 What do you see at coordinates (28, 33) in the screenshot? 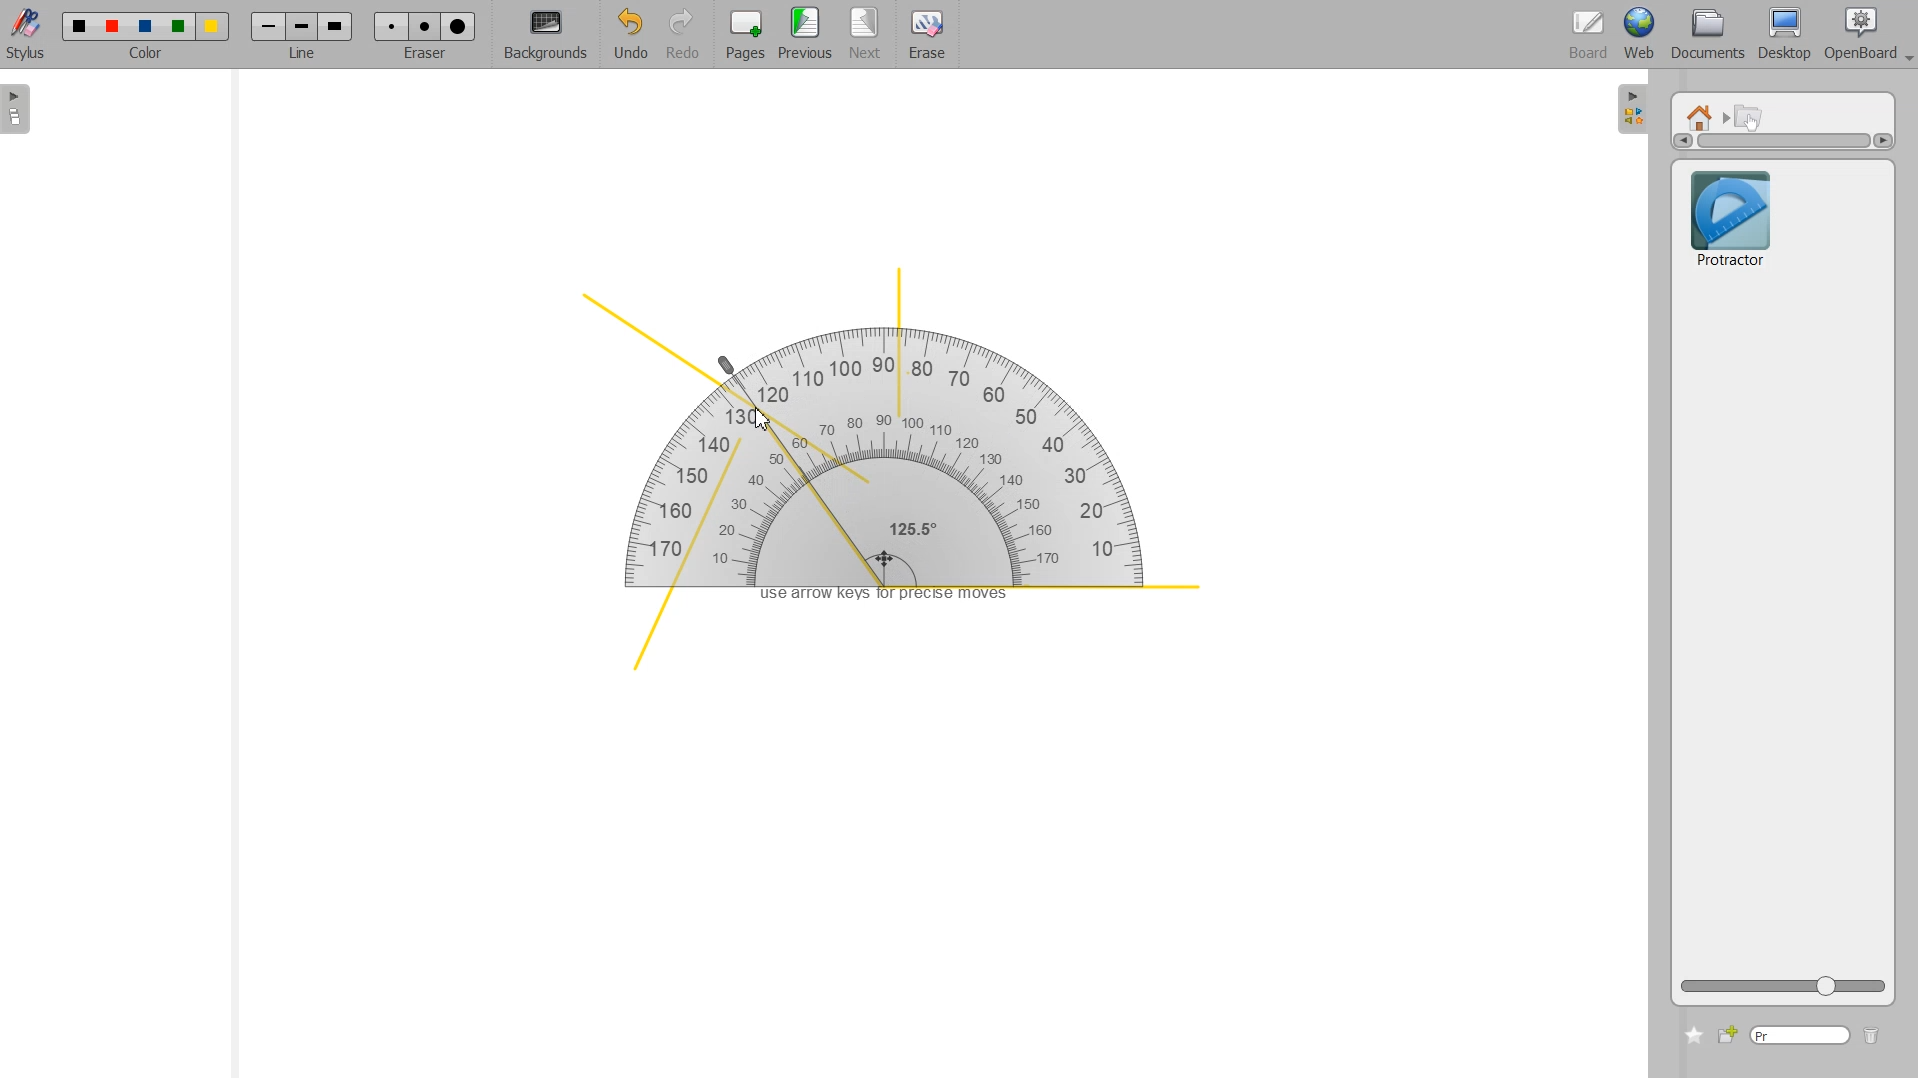
I see `Stylus` at bounding box center [28, 33].